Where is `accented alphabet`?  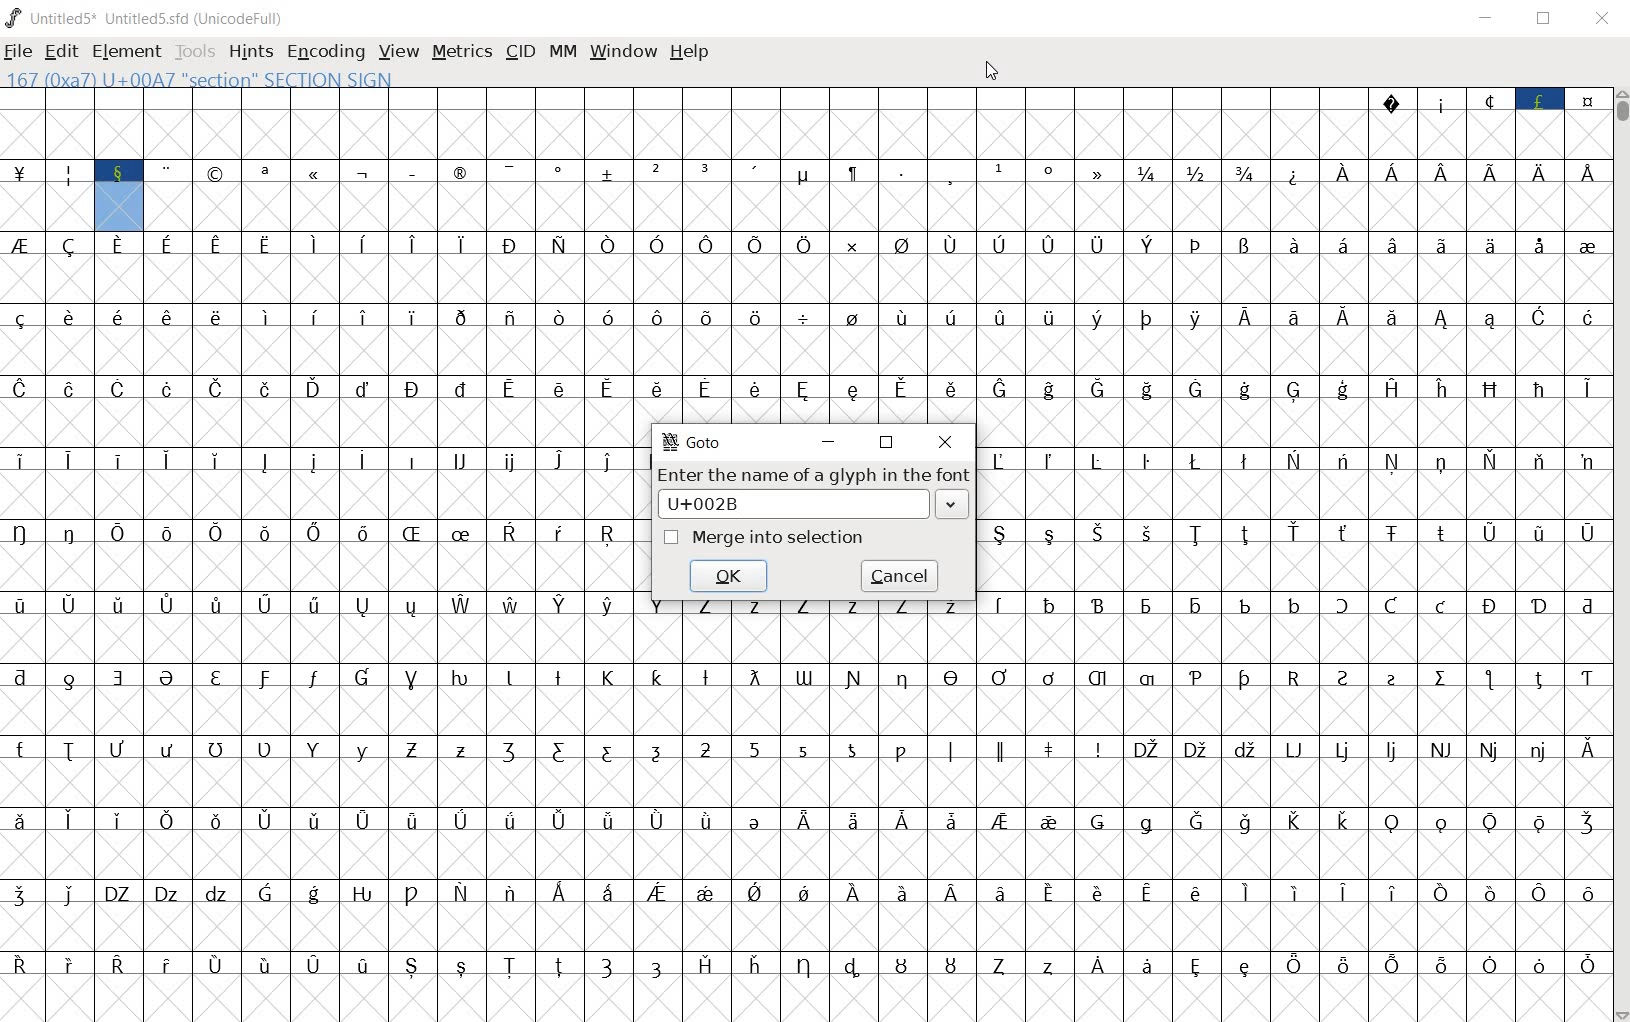
accented alphabet is located at coordinates (509, 337).